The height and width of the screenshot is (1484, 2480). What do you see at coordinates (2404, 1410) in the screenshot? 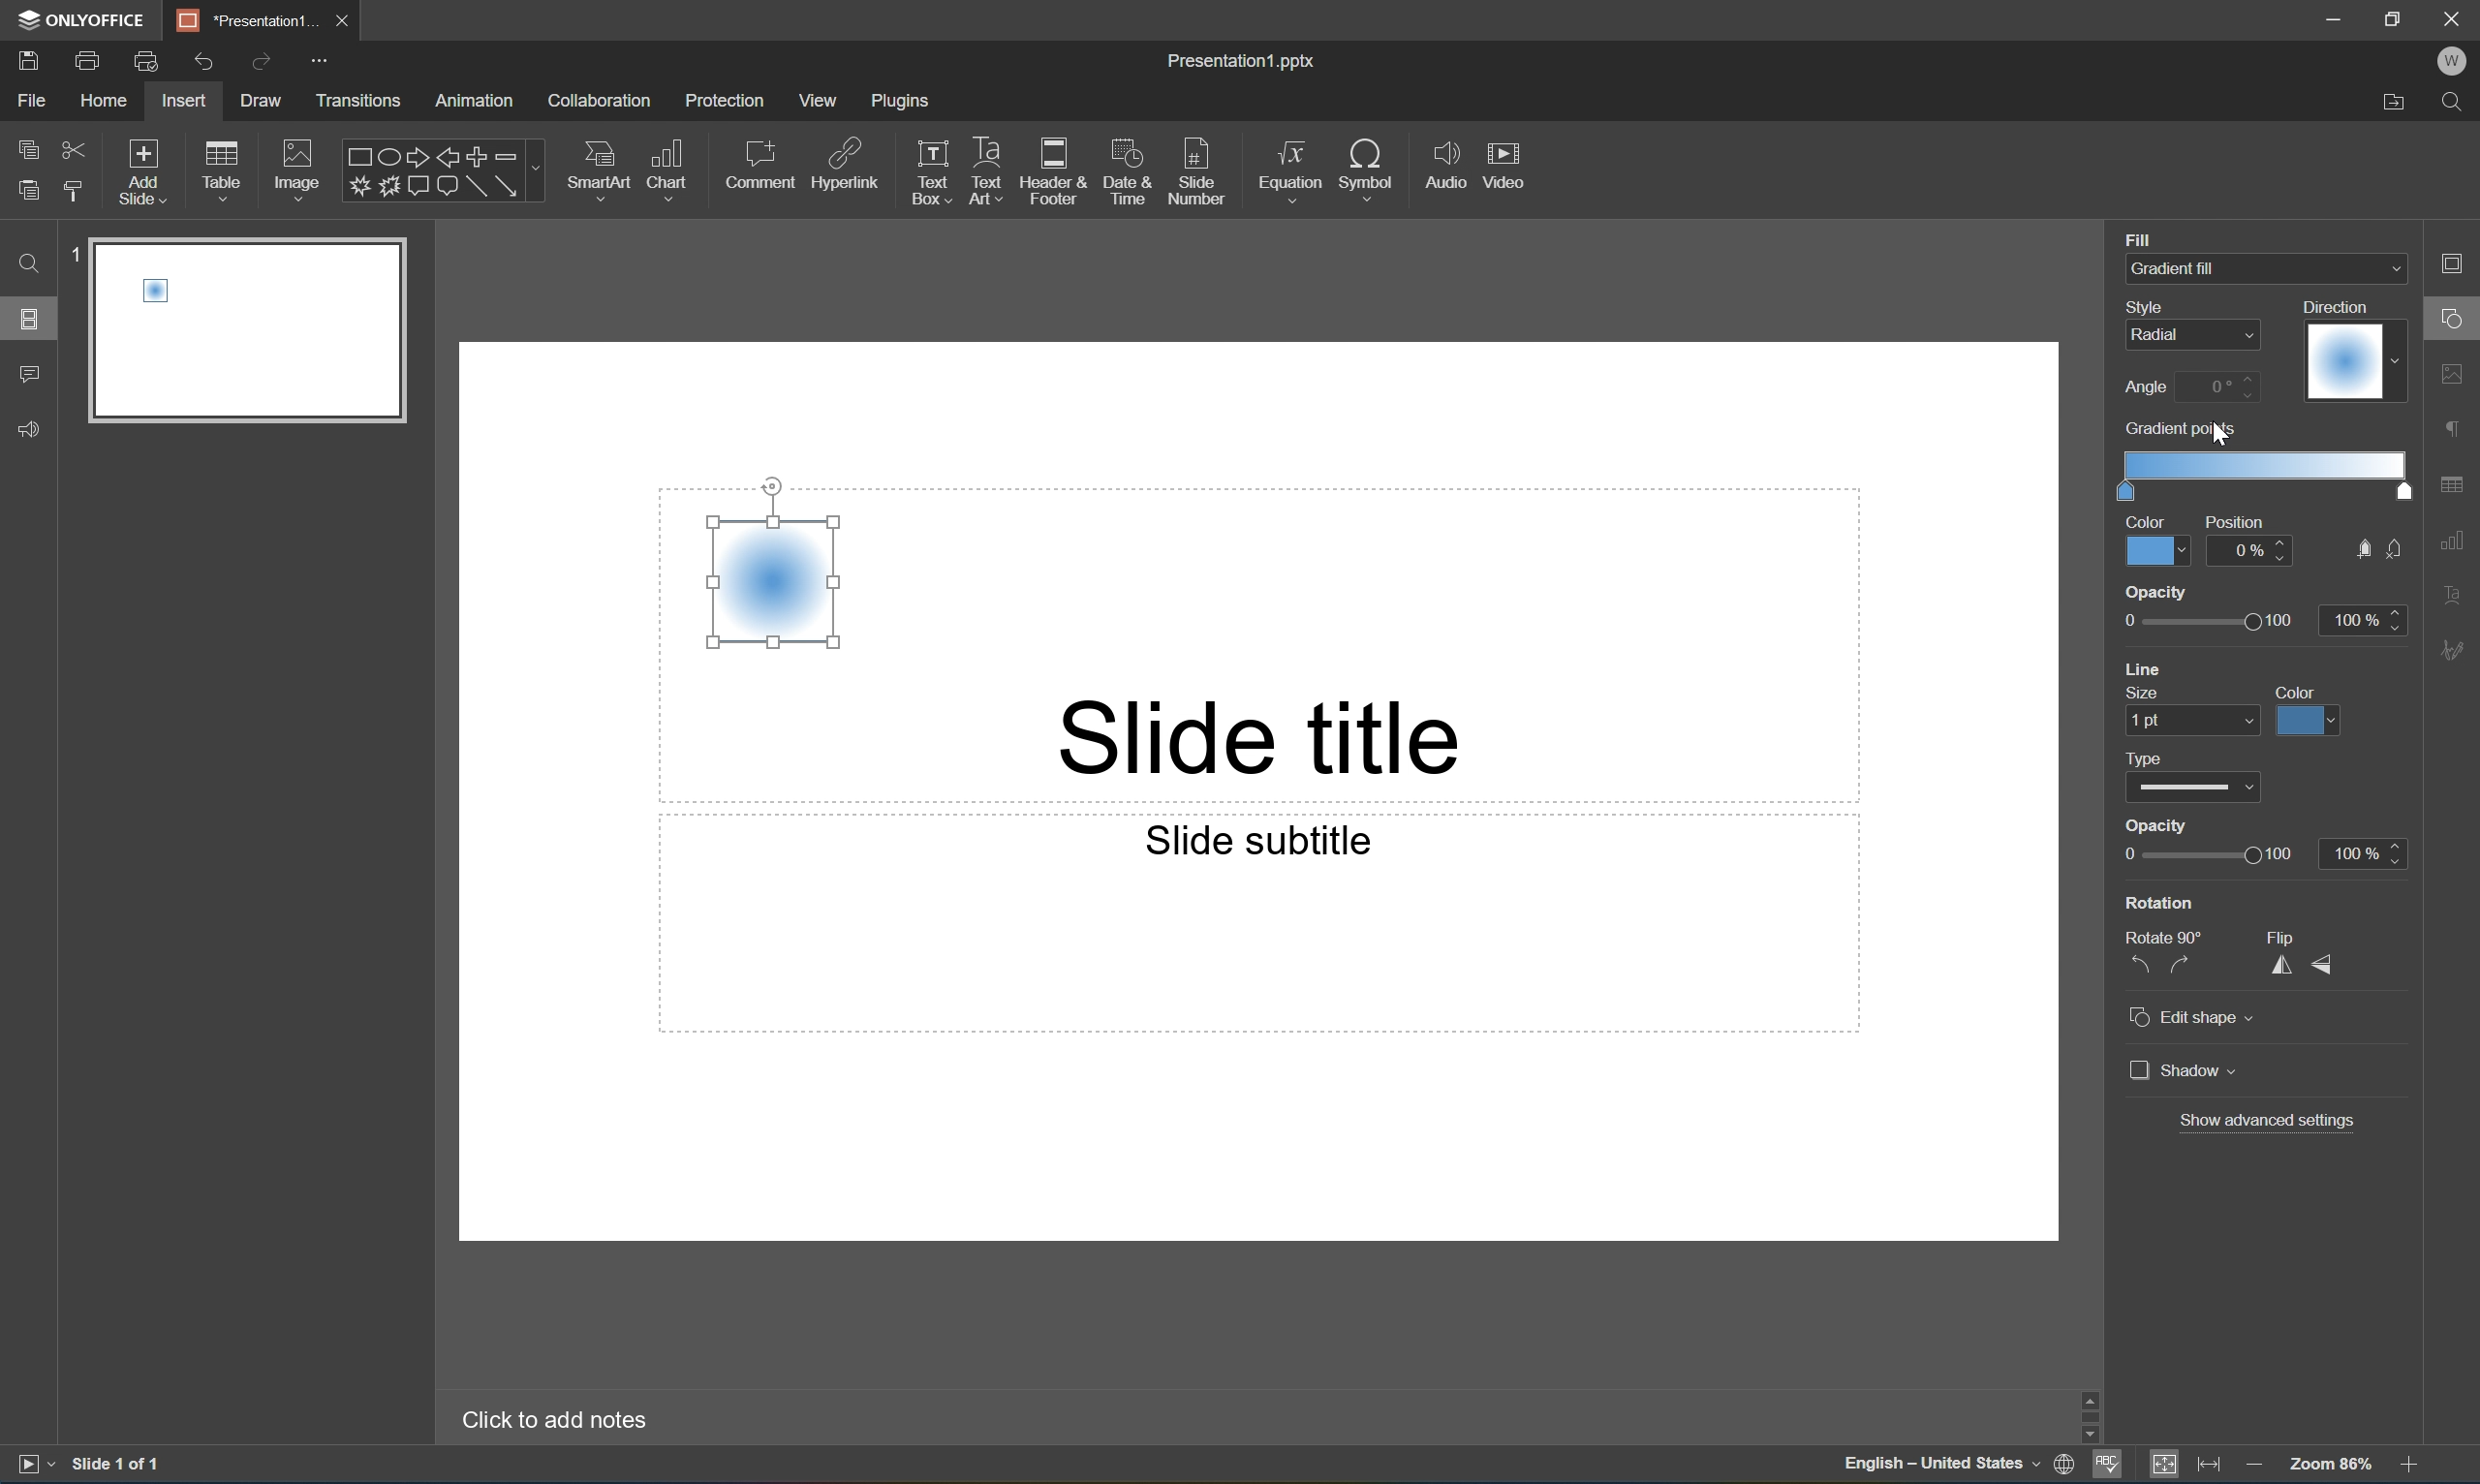
I see `Scroll Bar` at bounding box center [2404, 1410].